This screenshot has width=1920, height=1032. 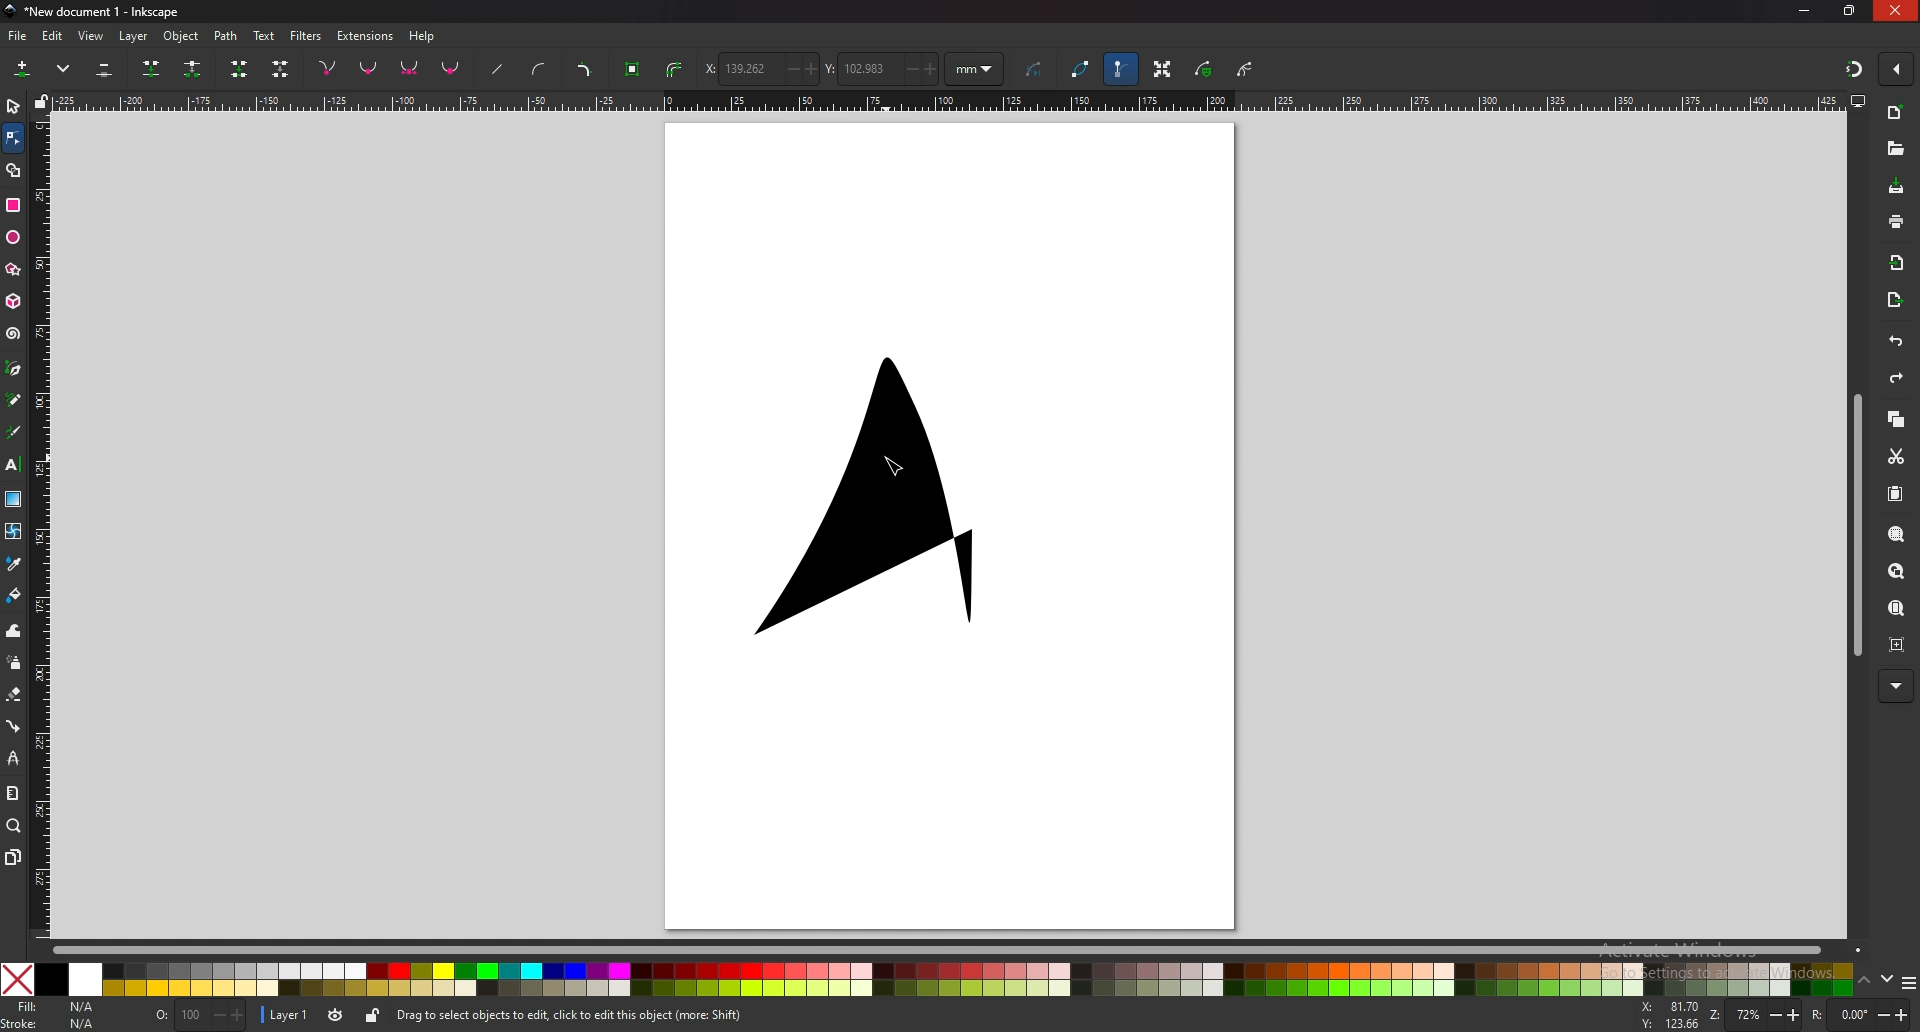 What do you see at coordinates (152, 69) in the screenshot?
I see `join selected nodes` at bounding box center [152, 69].